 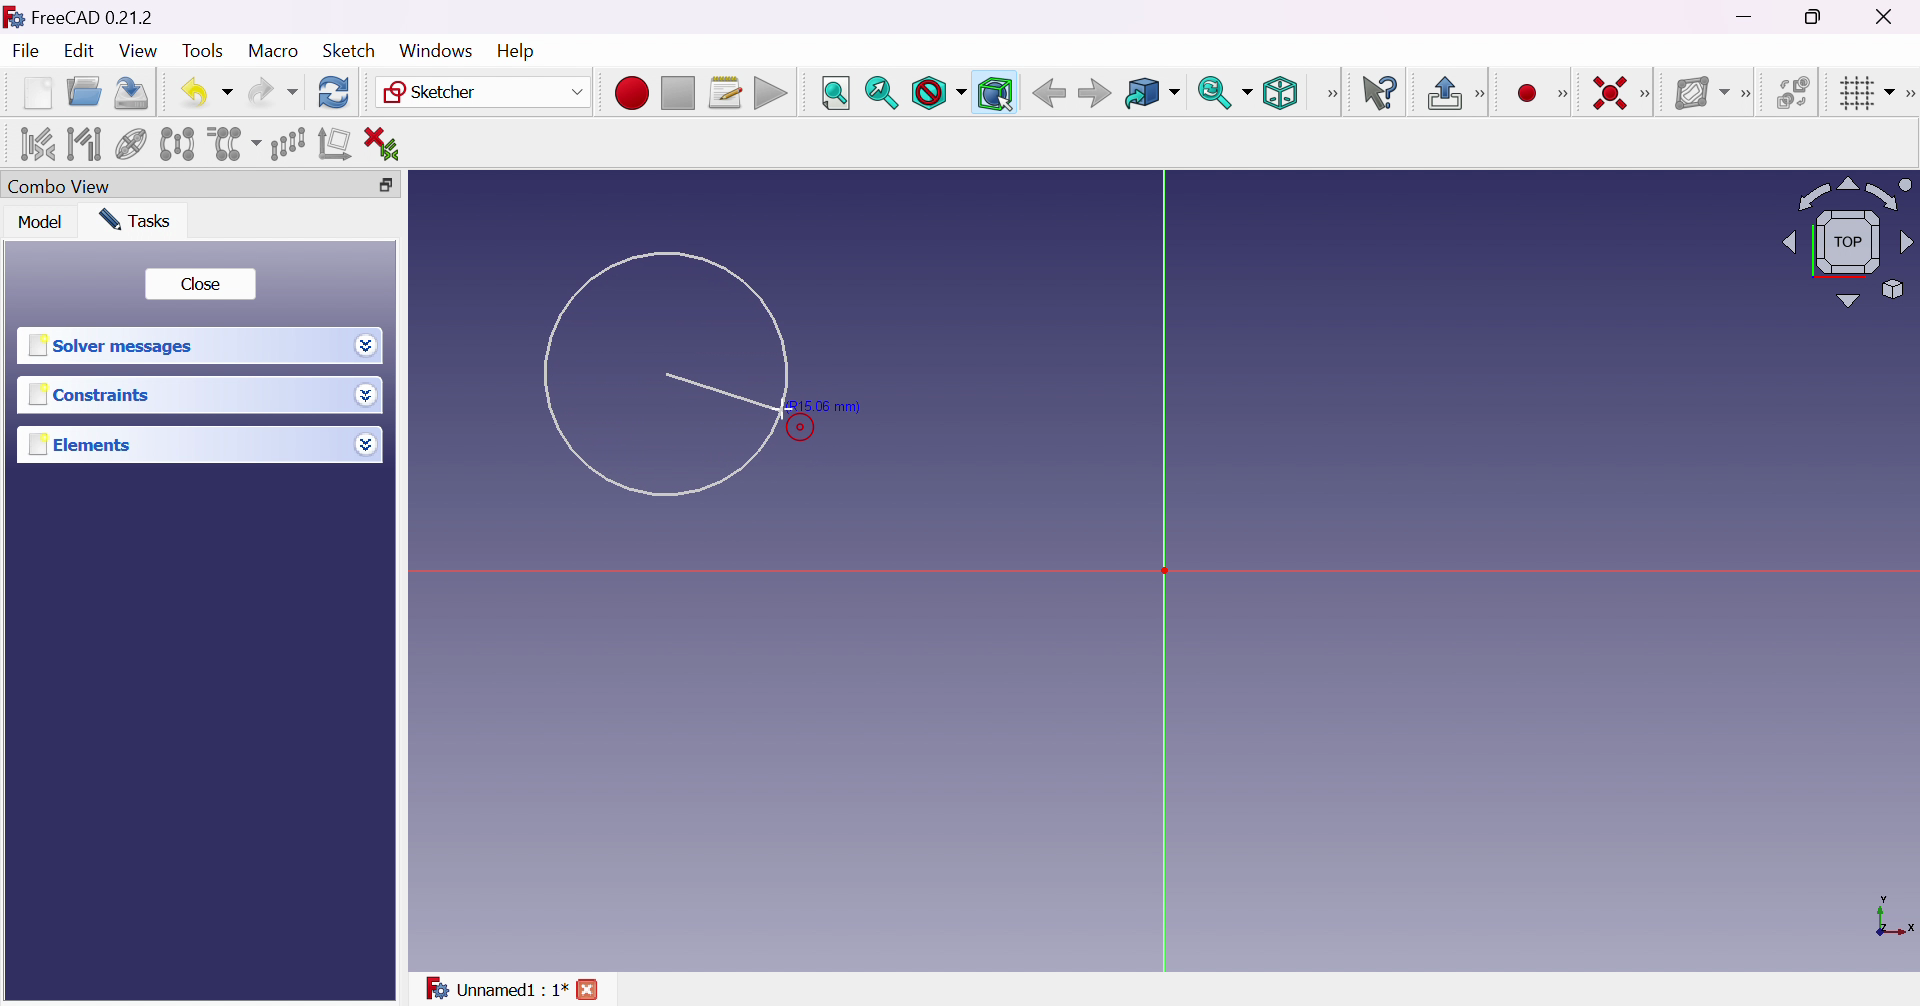 I want to click on Unnamed : 1*, so click(x=495, y=985).